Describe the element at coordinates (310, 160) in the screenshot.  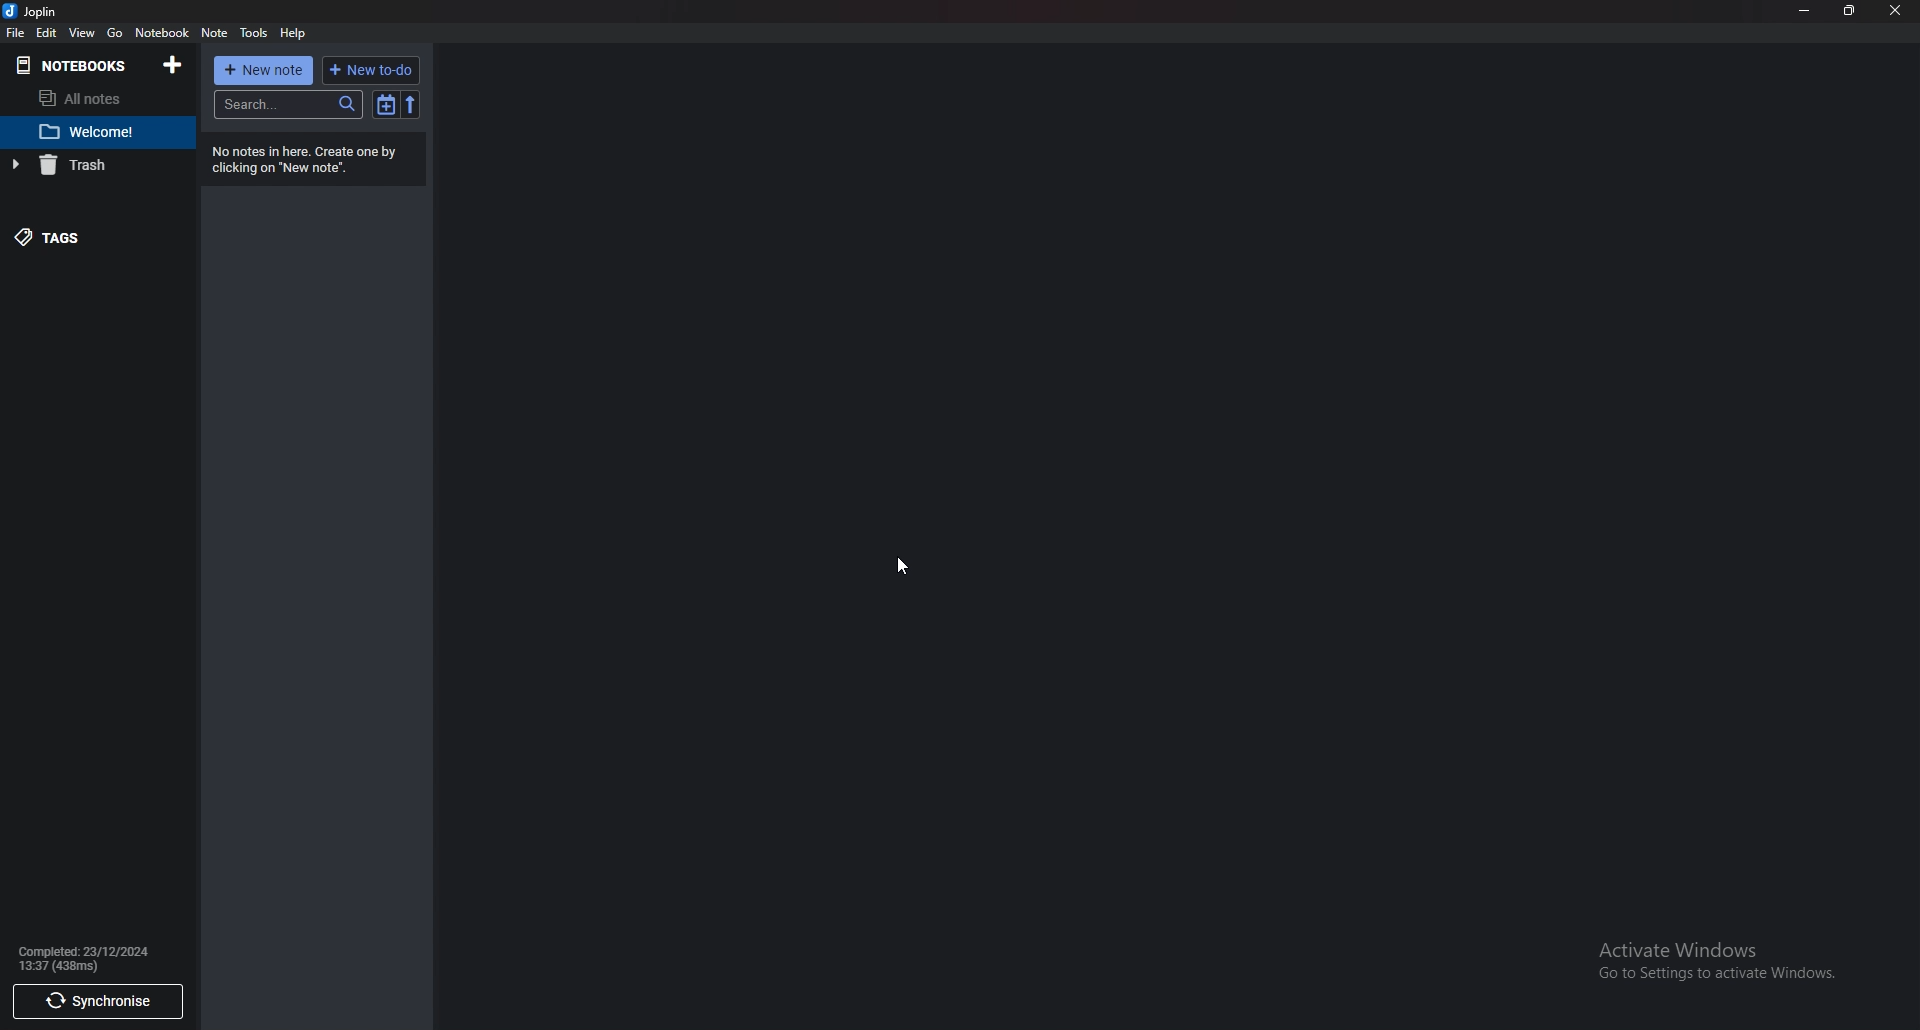
I see `Info` at that location.